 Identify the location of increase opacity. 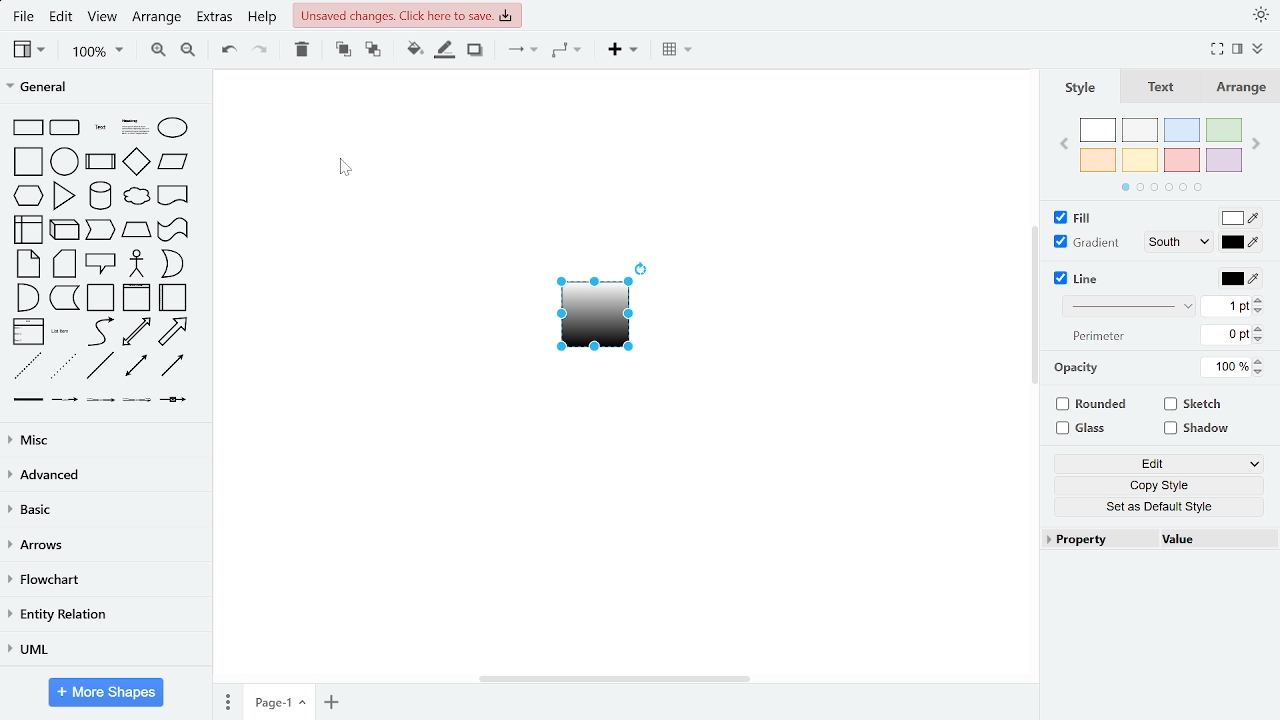
(1258, 362).